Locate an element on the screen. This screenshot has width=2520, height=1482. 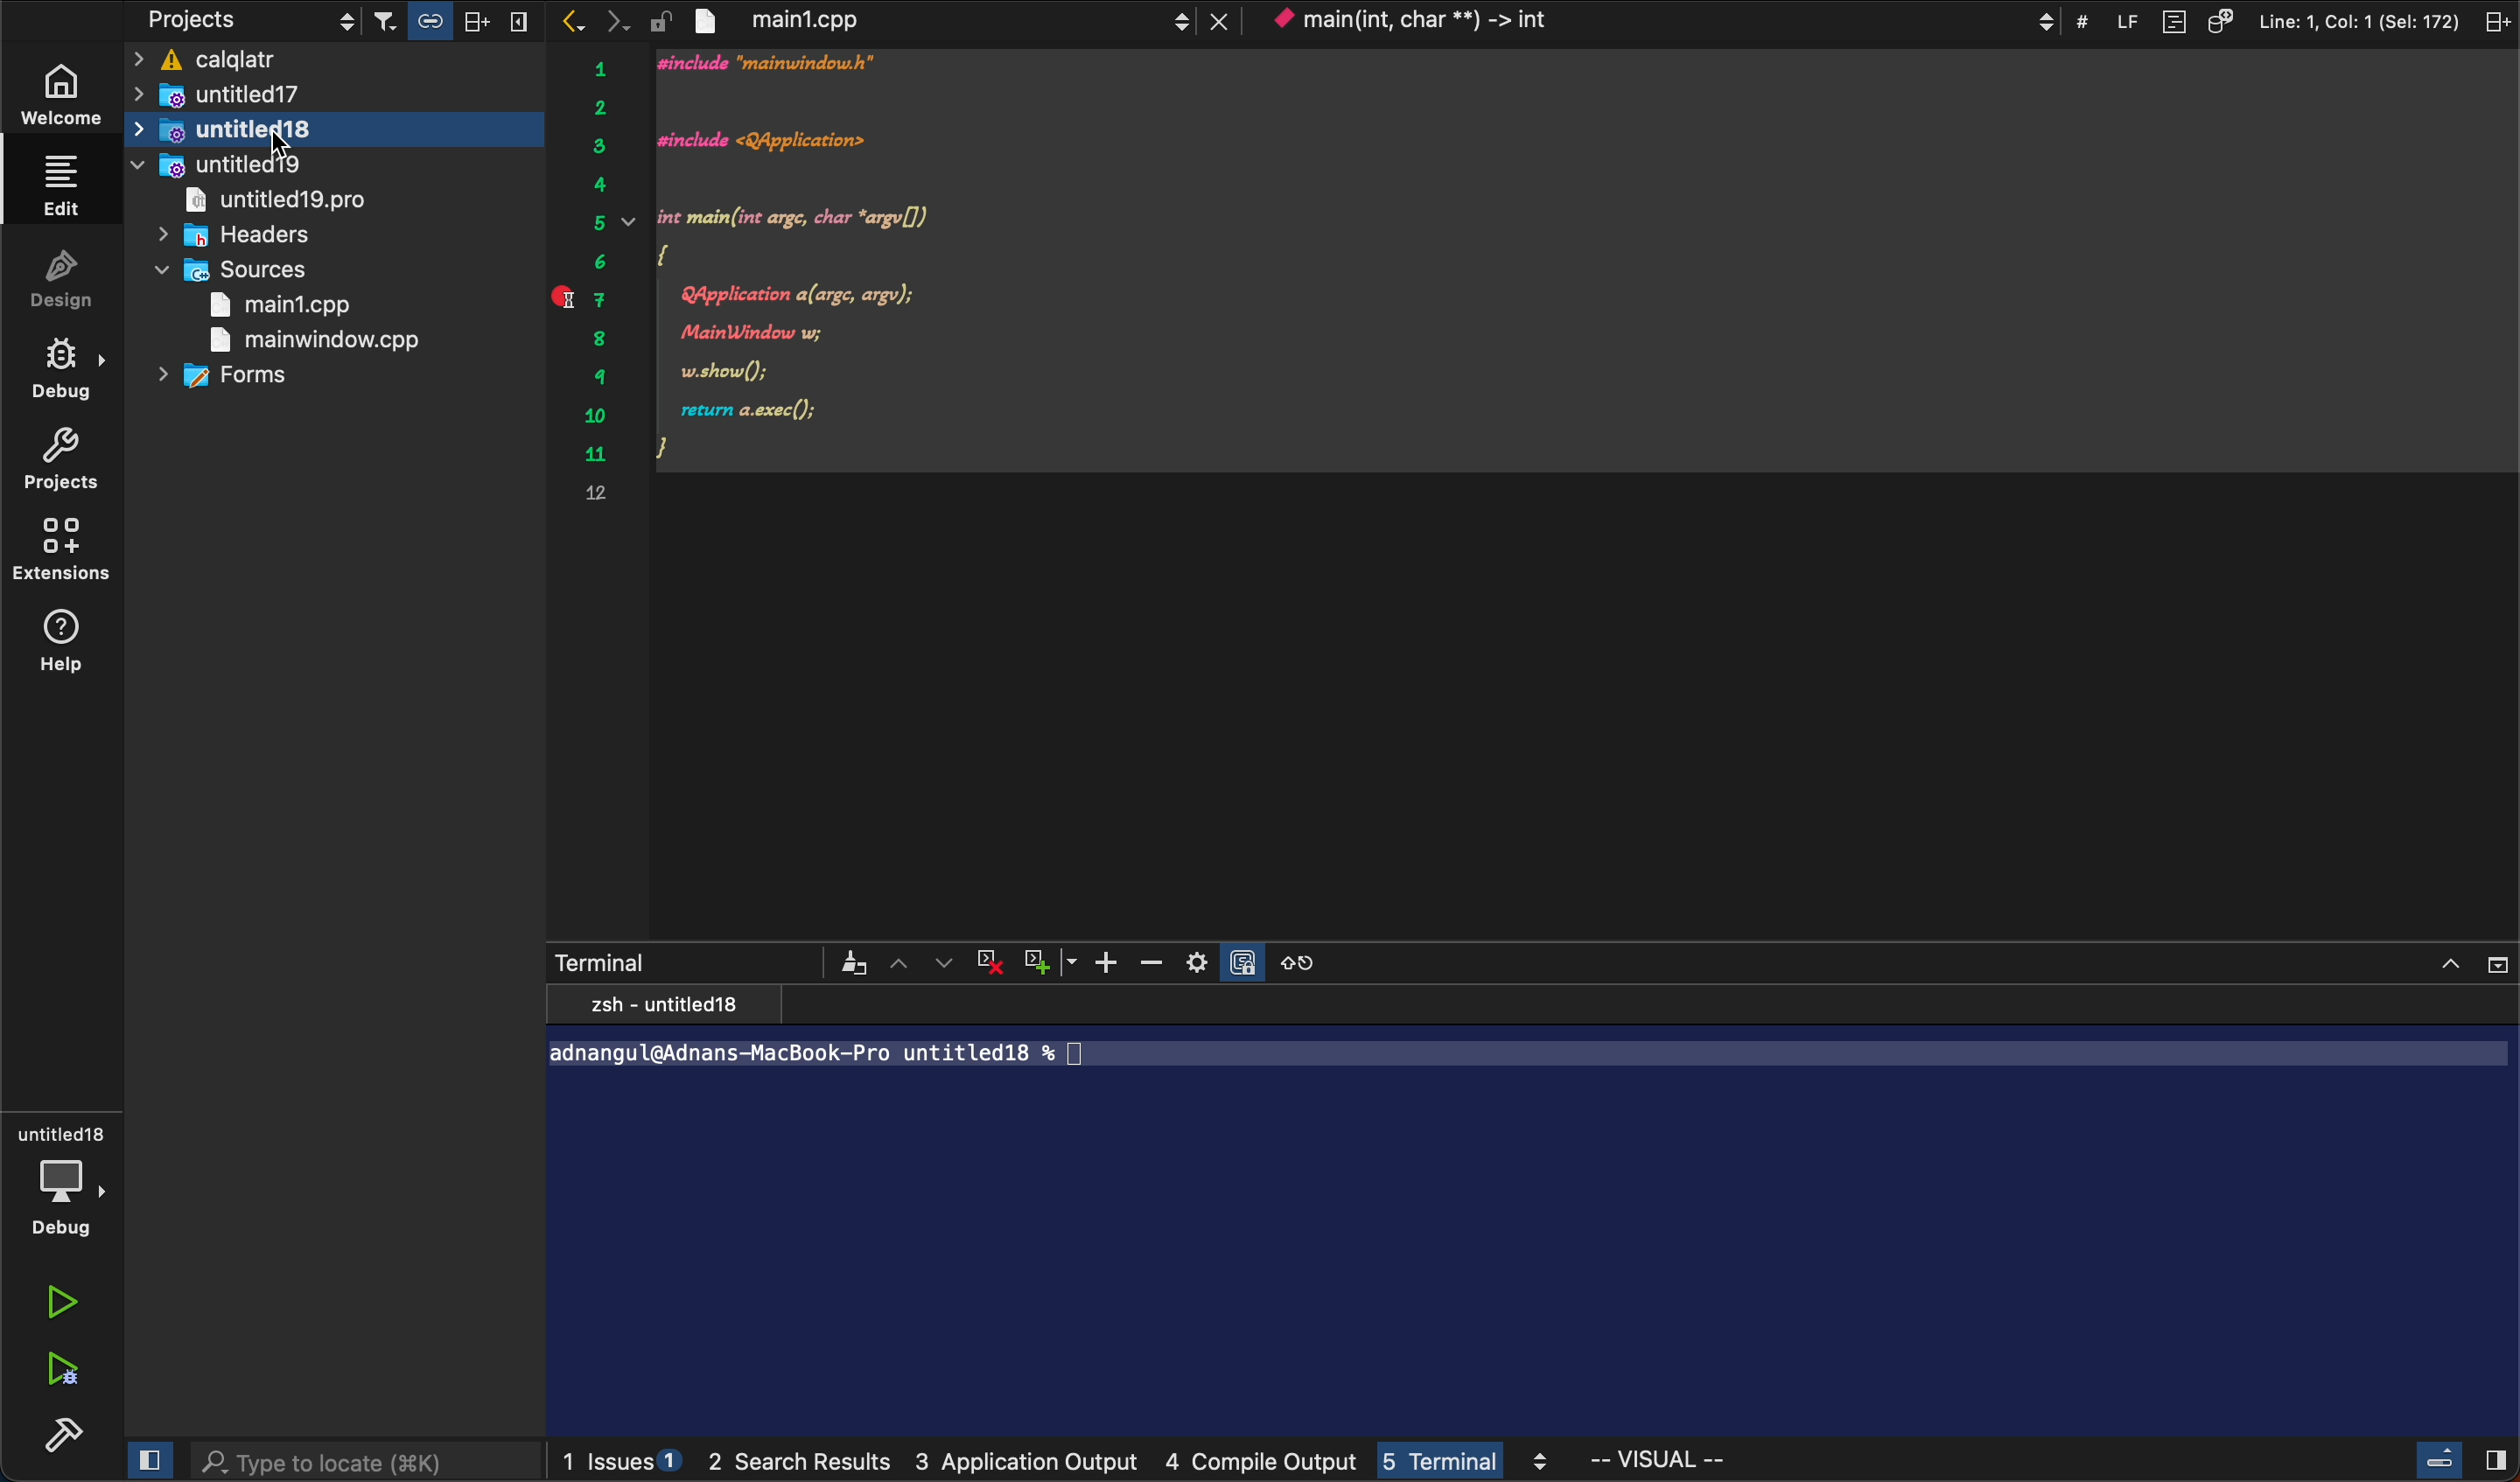
projects is located at coordinates (218, 19).